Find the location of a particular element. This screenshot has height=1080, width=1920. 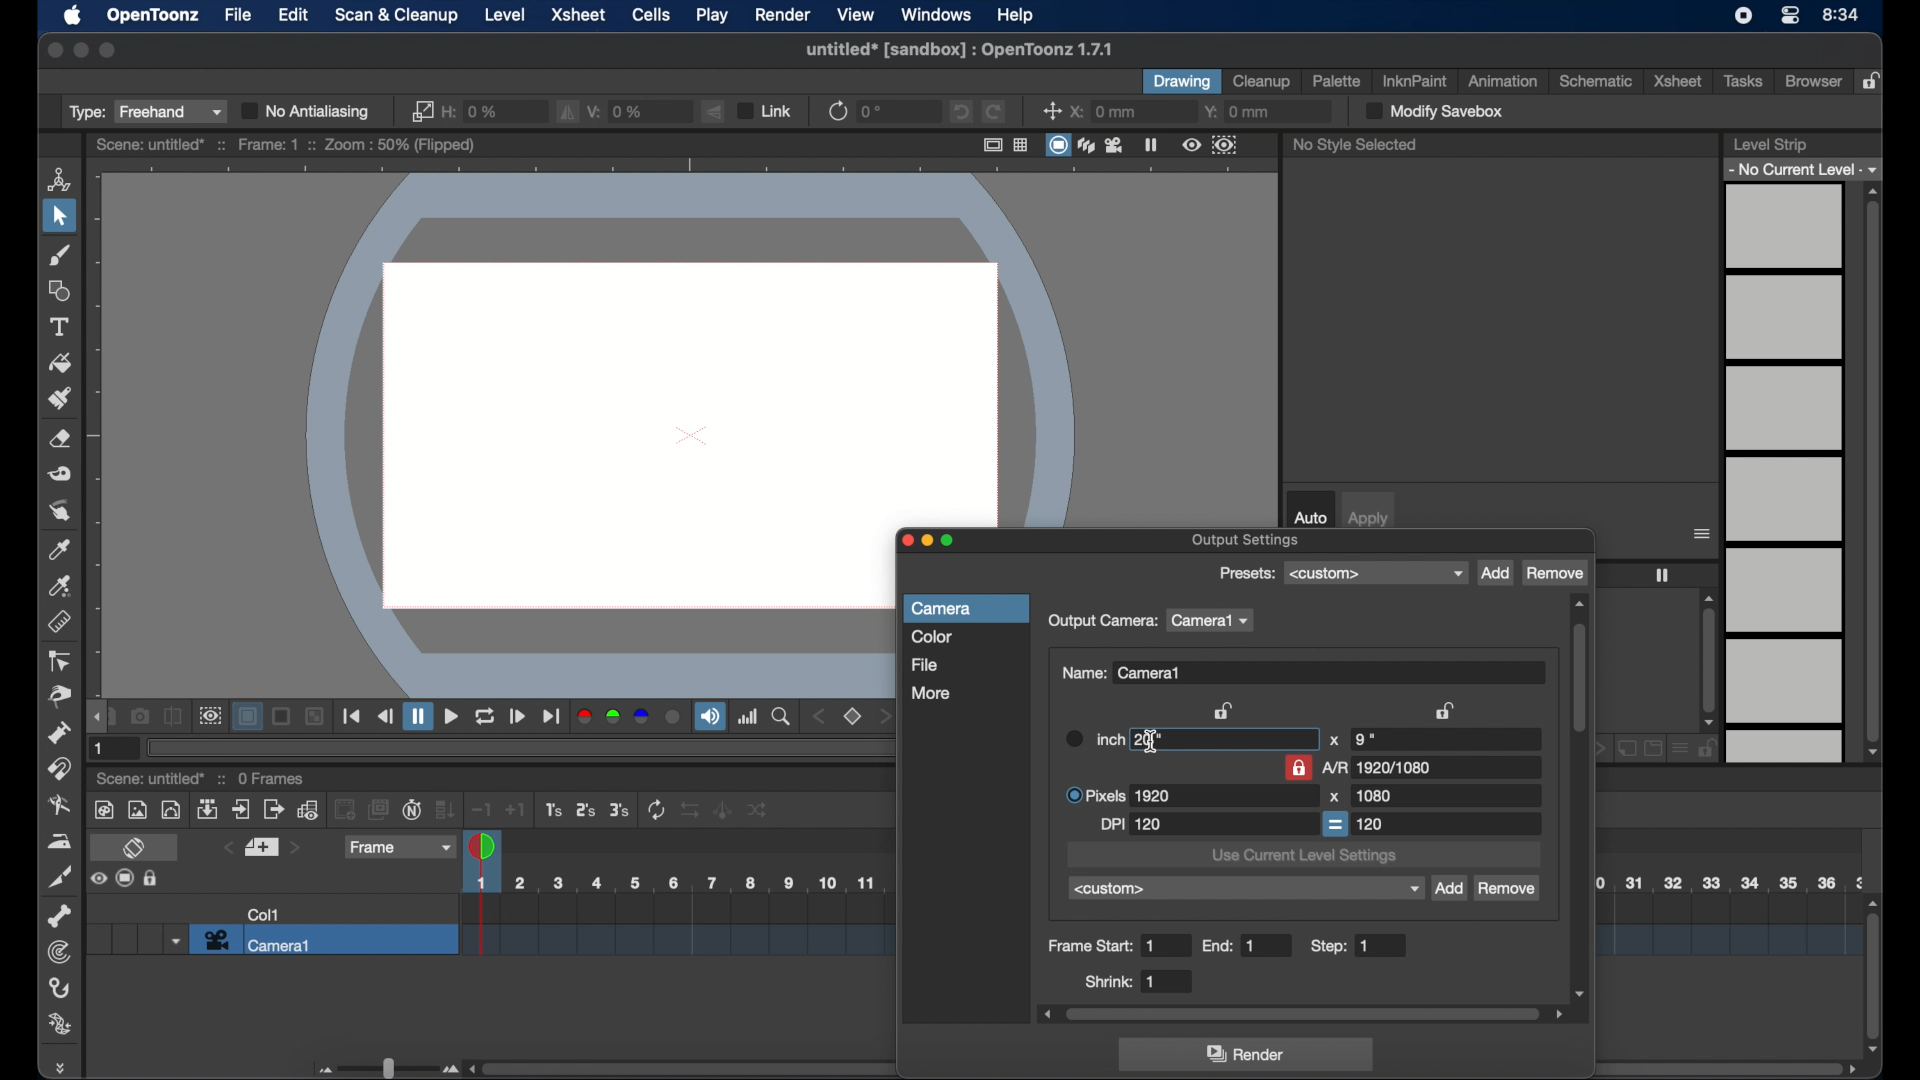

 is located at coordinates (413, 810).